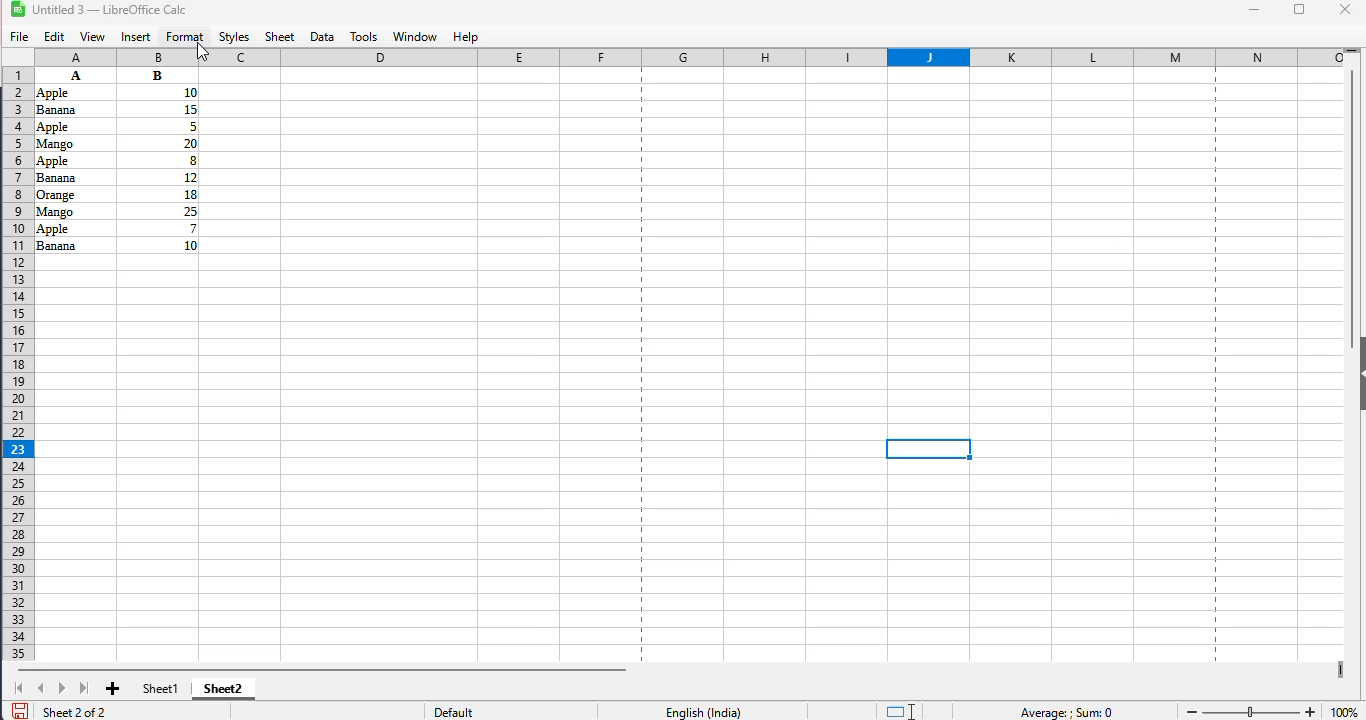 This screenshot has height=720, width=1366. I want to click on , so click(71, 110).